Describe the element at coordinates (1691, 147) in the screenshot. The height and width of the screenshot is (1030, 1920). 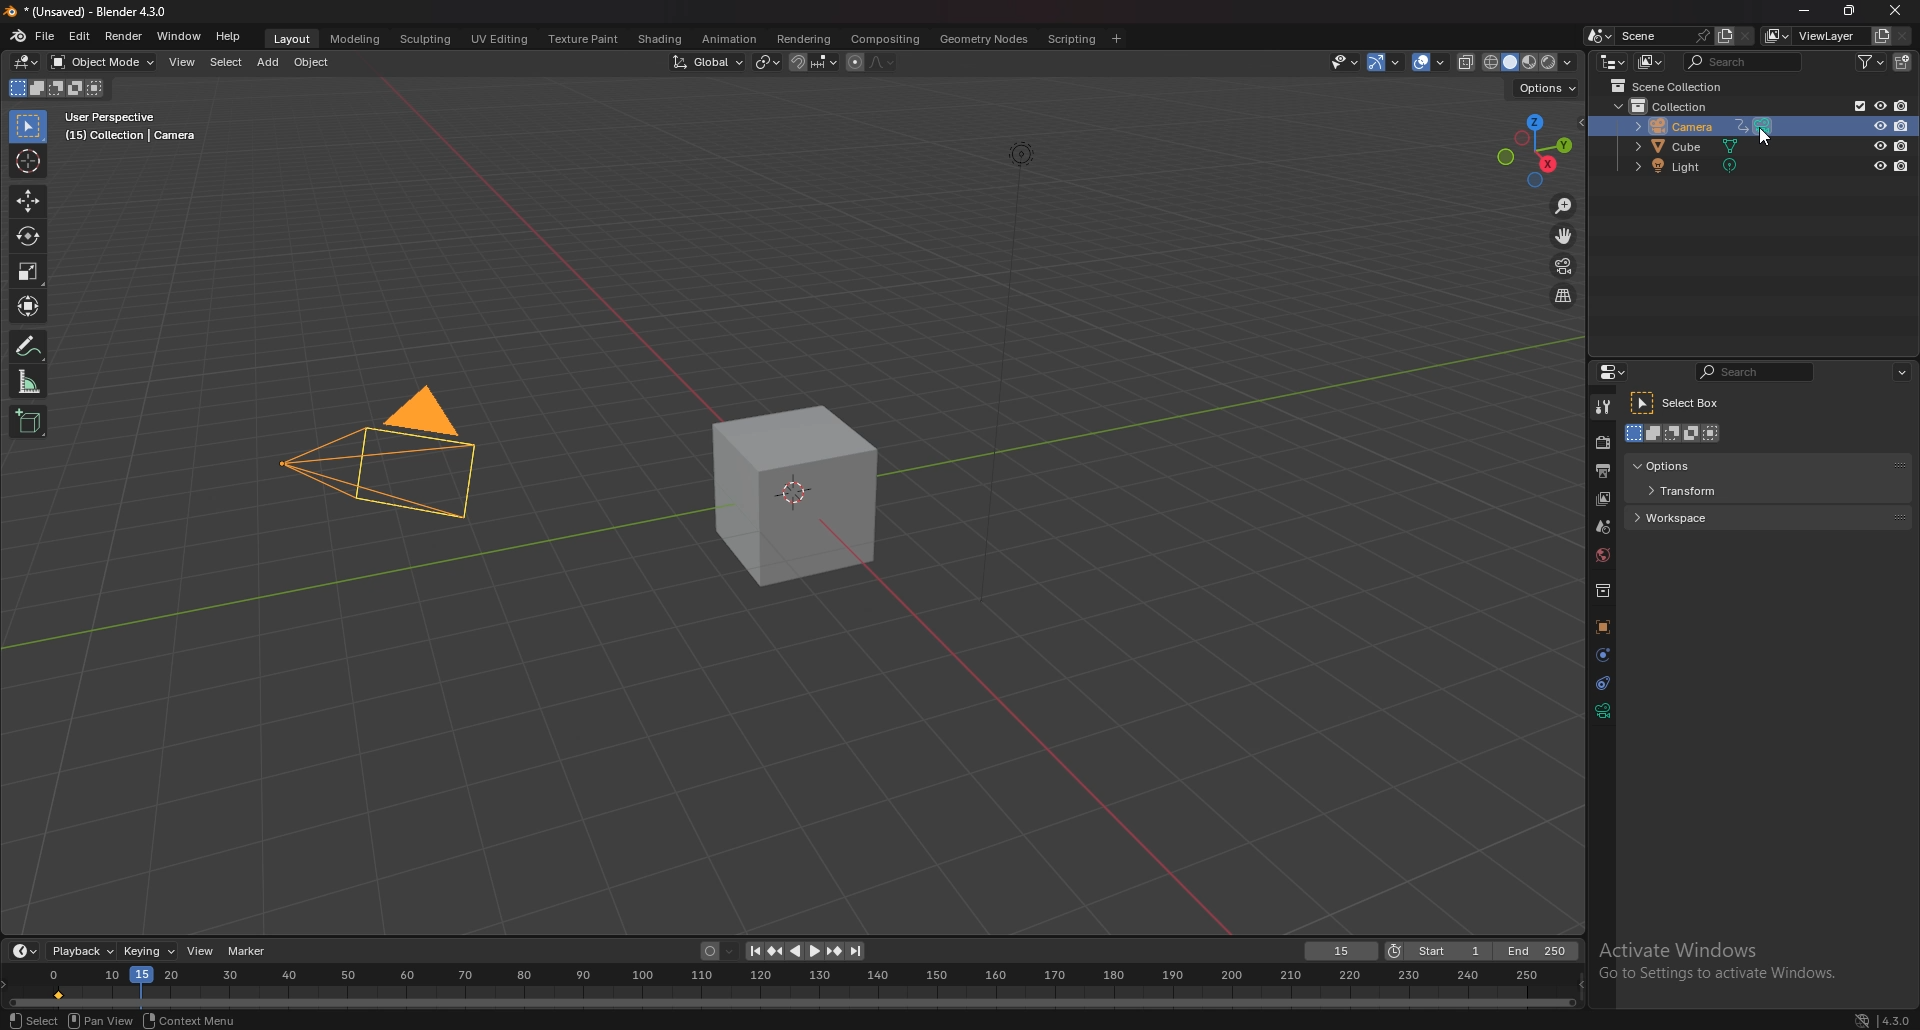
I see `cube` at that location.